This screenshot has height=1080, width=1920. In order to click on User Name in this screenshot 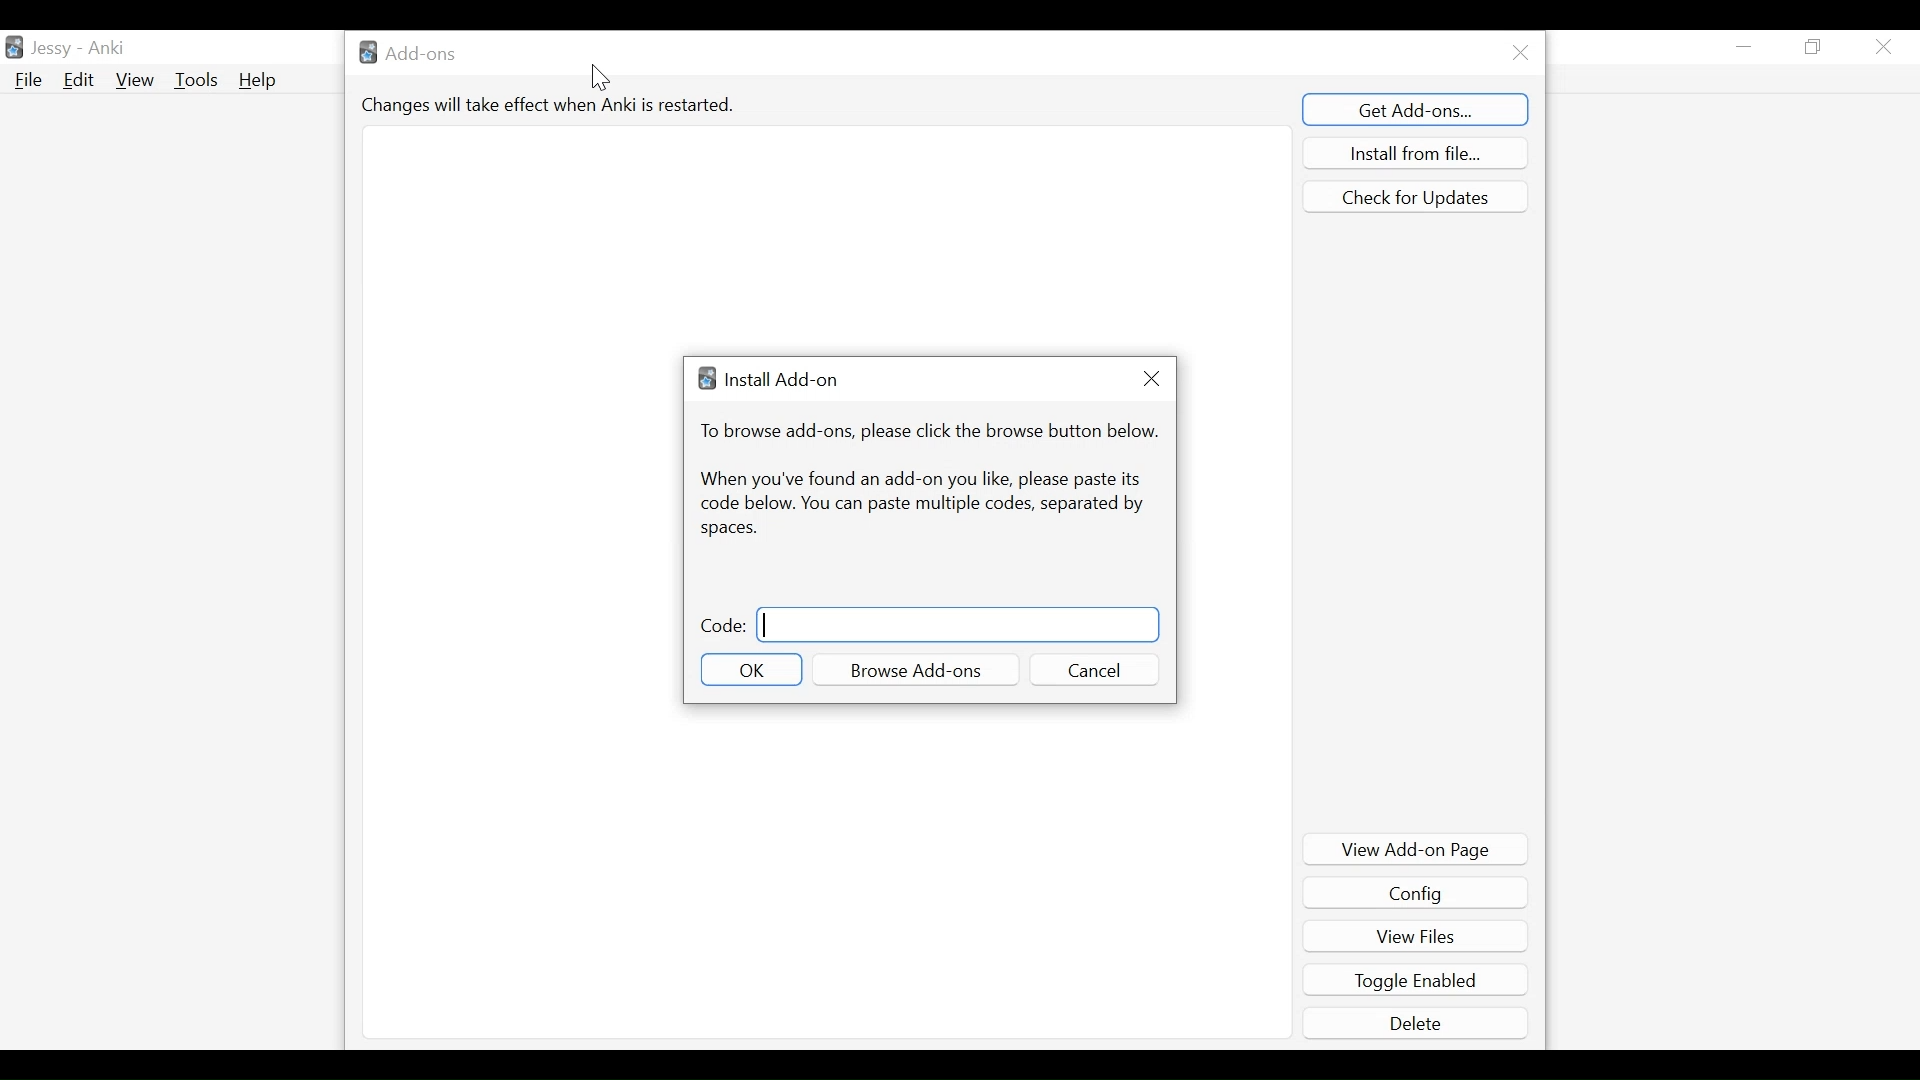, I will do `click(80, 46)`.